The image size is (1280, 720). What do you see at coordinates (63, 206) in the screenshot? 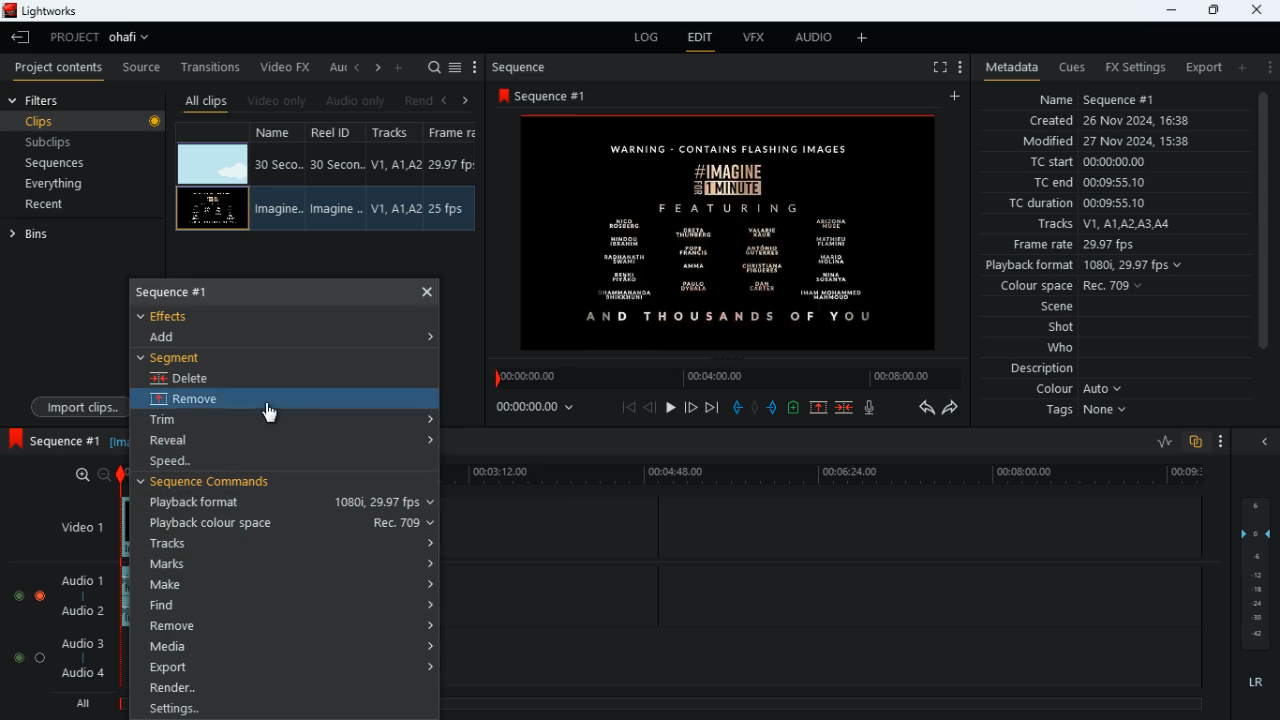
I see `recent` at bounding box center [63, 206].